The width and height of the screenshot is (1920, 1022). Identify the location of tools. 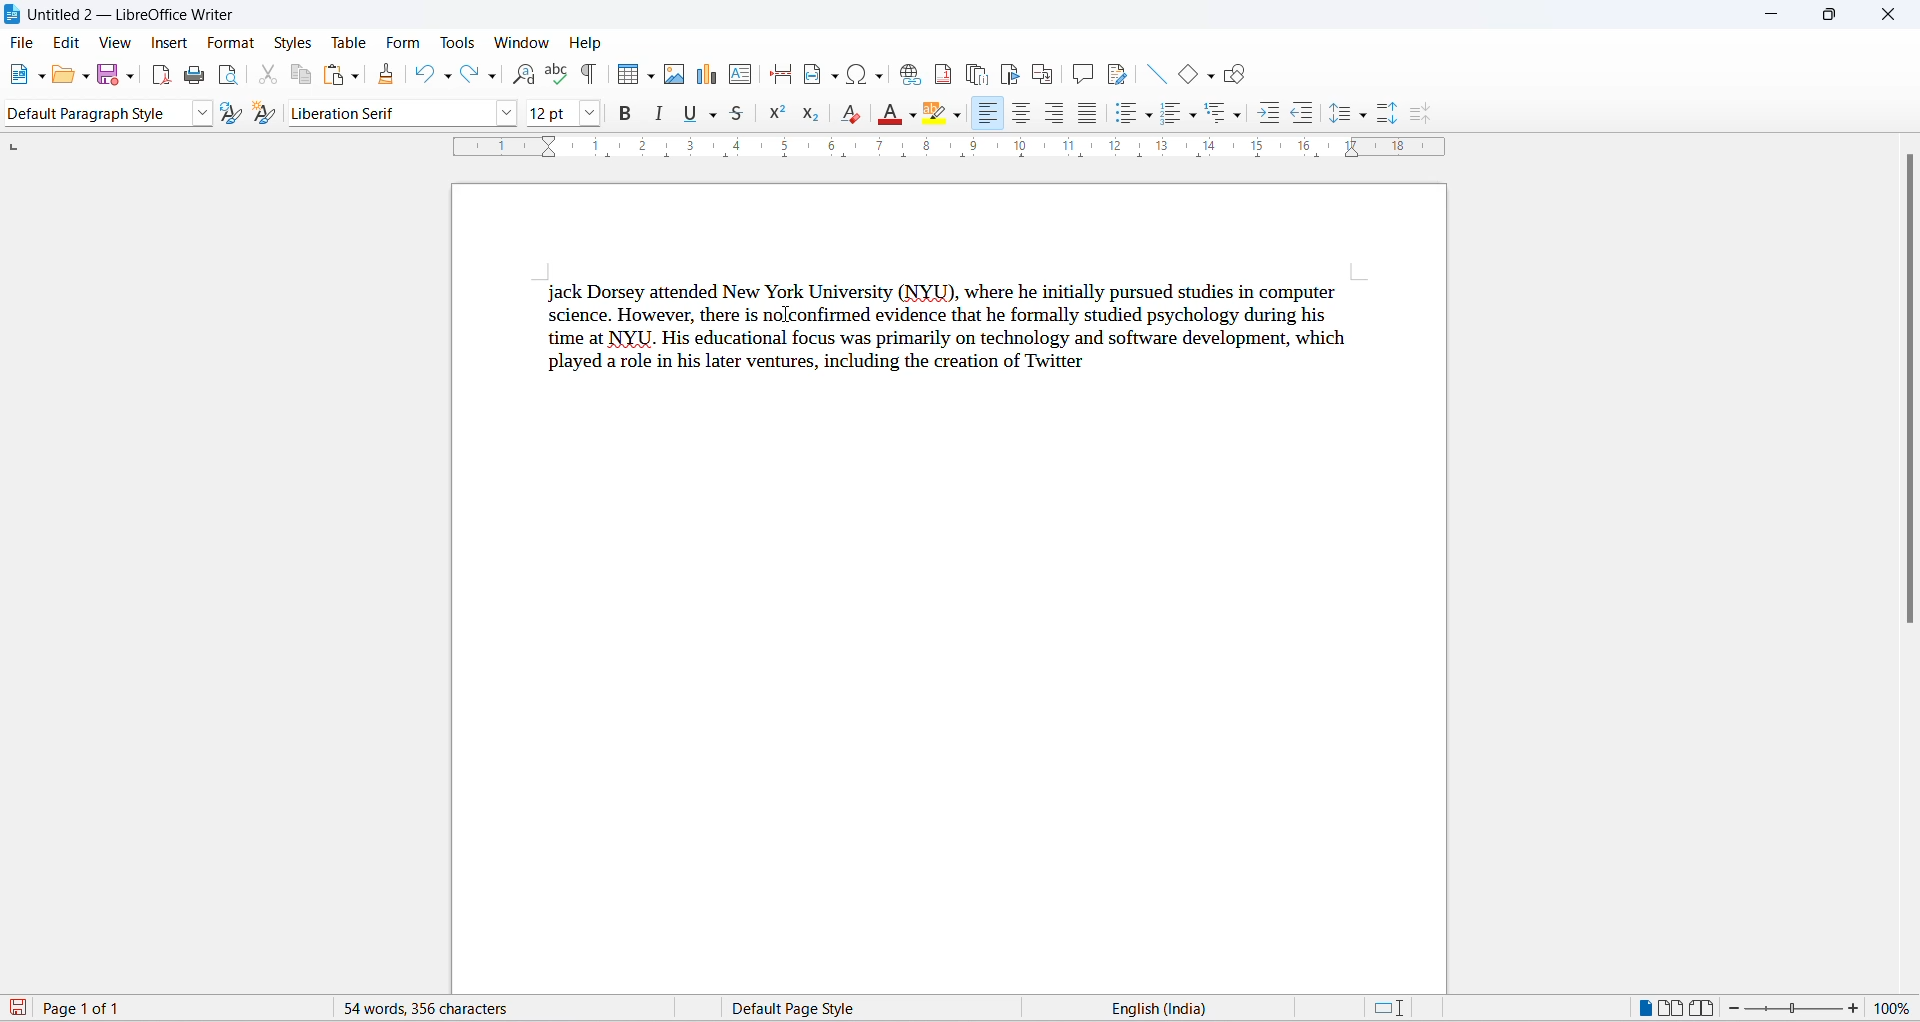
(459, 43).